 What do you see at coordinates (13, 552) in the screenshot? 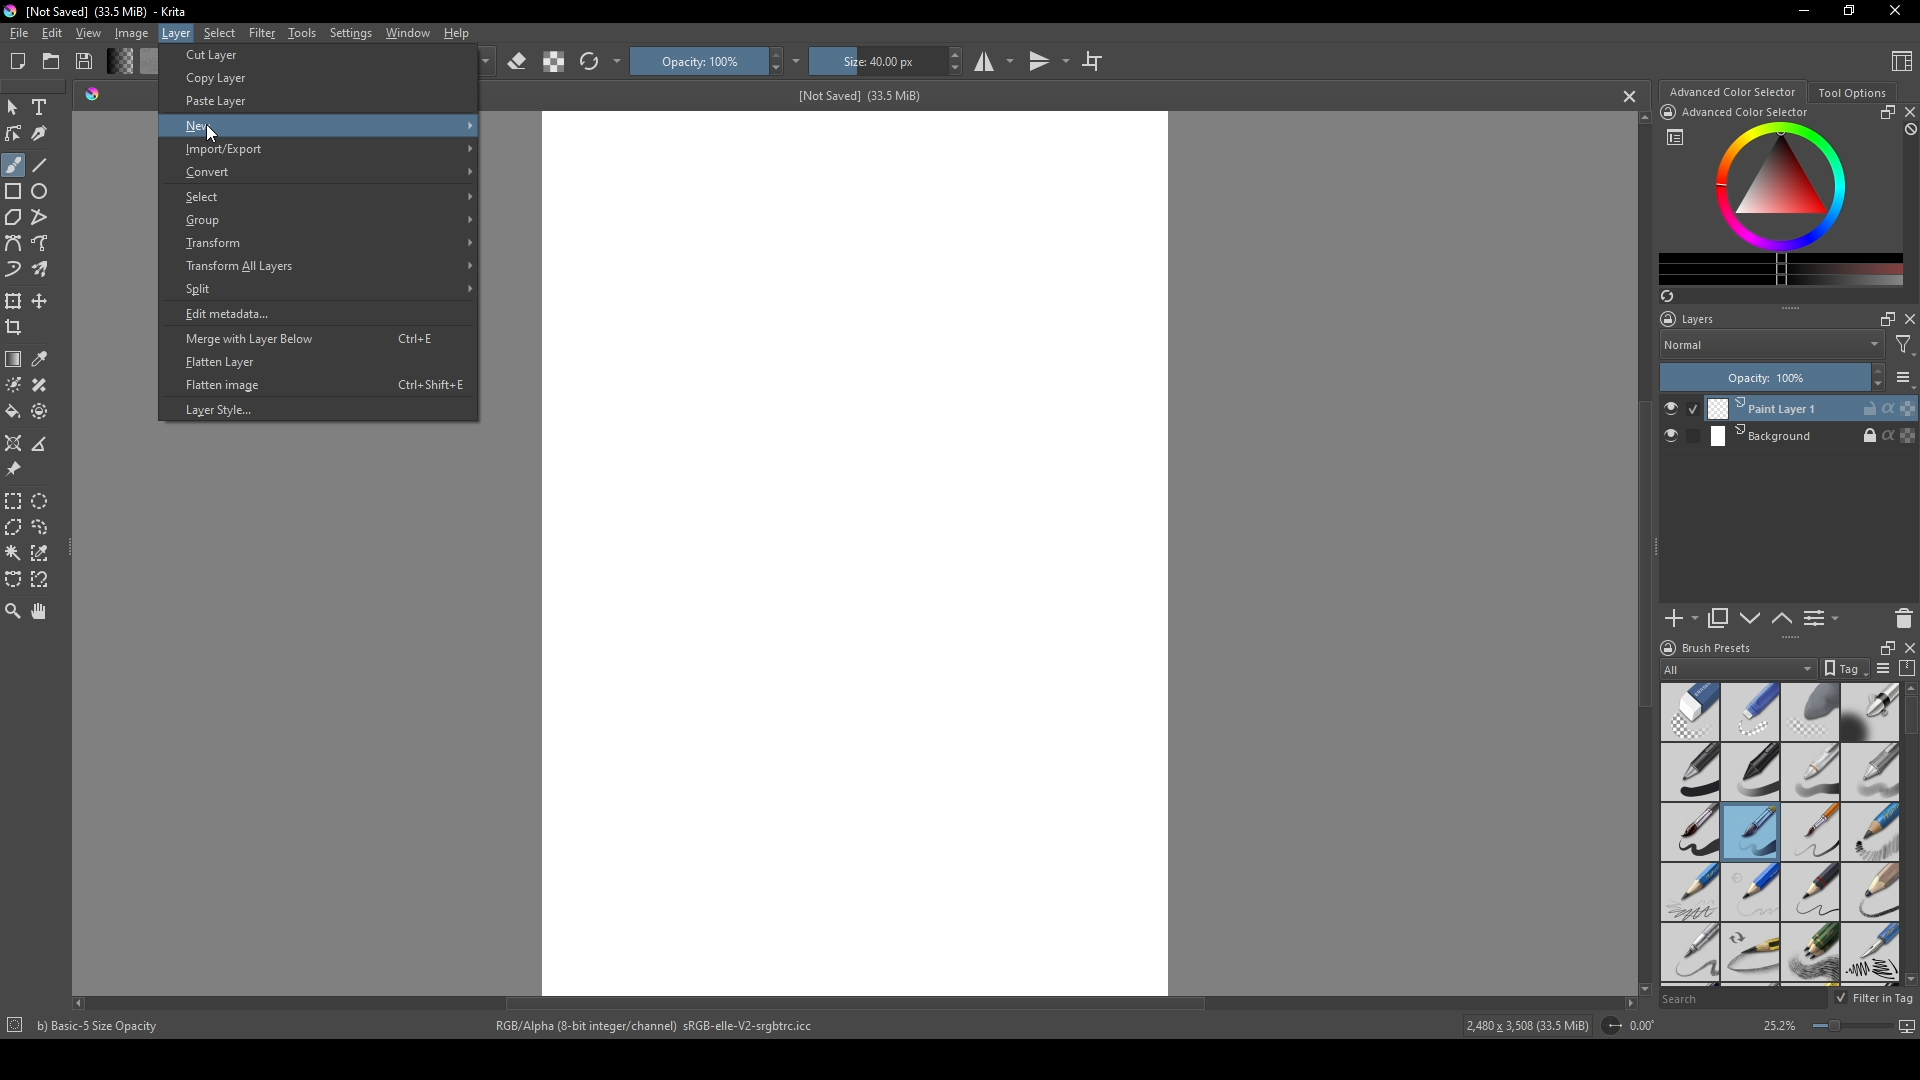
I see `magic wand` at bounding box center [13, 552].